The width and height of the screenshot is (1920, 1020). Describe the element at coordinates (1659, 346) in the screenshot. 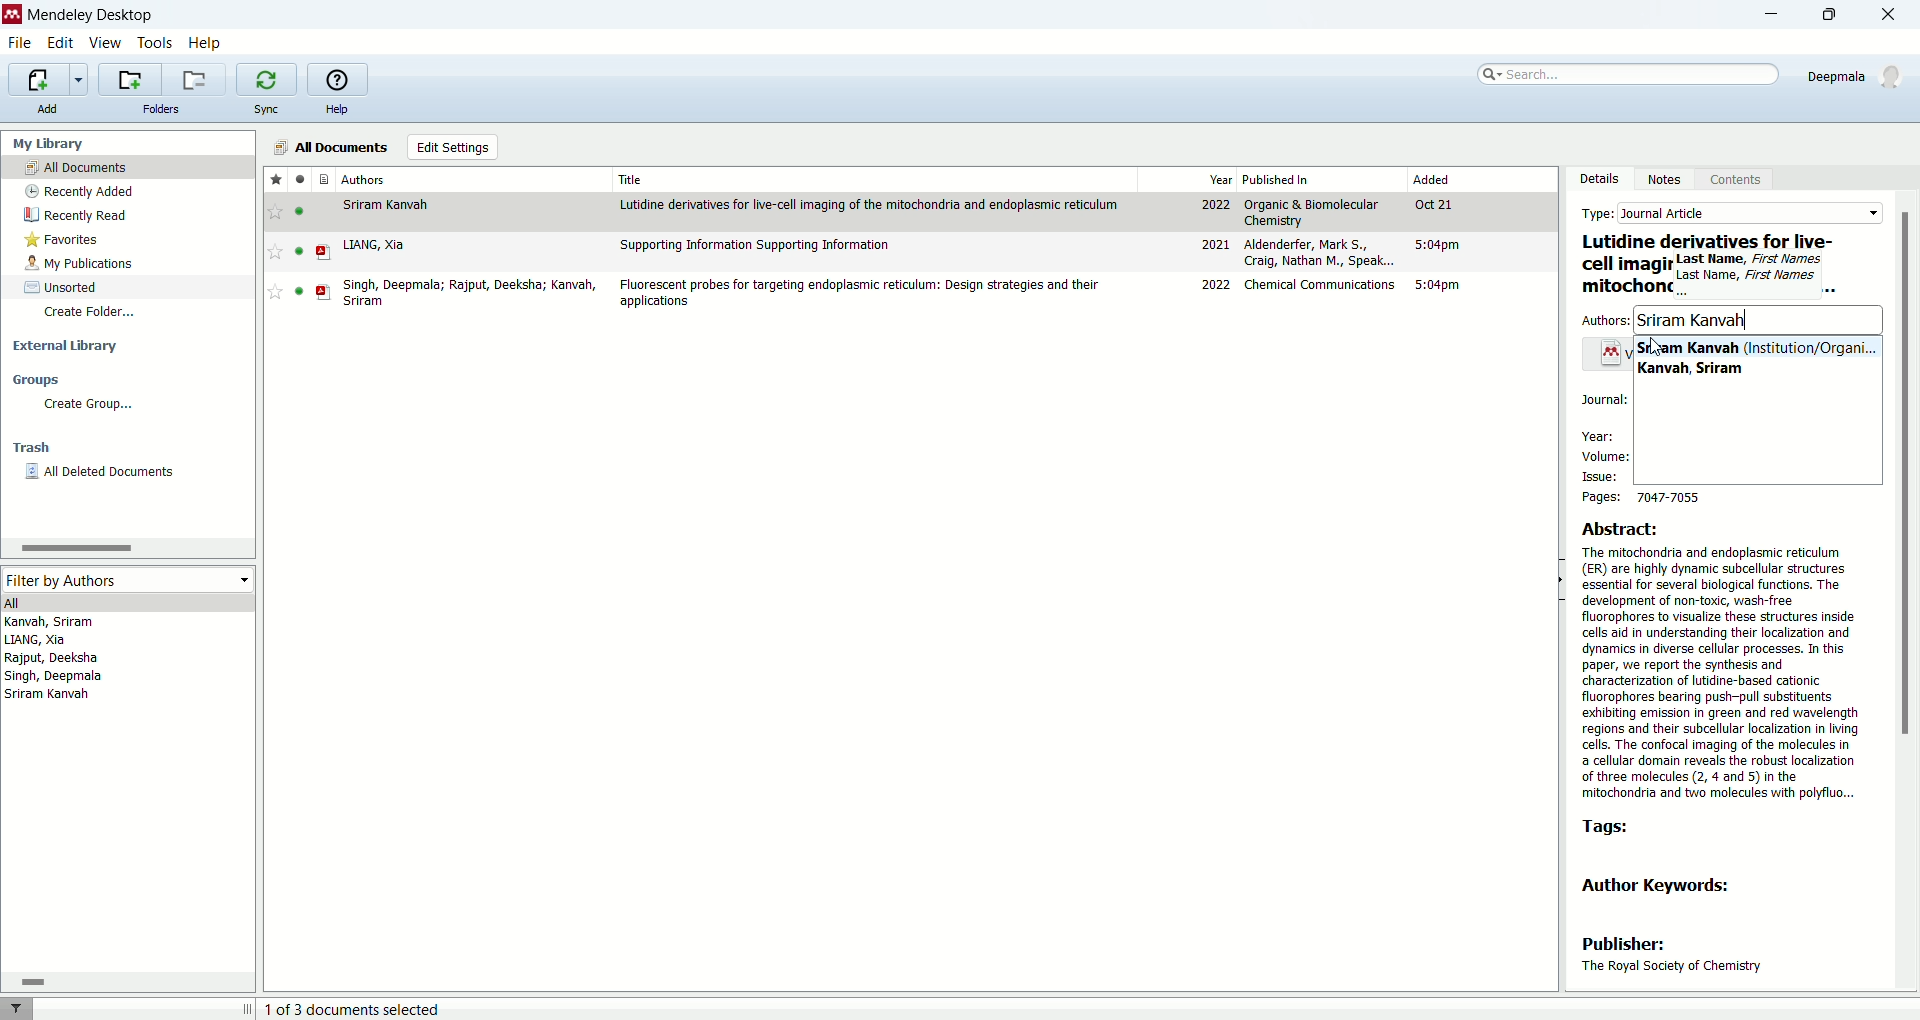

I see `Cursor` at that location.